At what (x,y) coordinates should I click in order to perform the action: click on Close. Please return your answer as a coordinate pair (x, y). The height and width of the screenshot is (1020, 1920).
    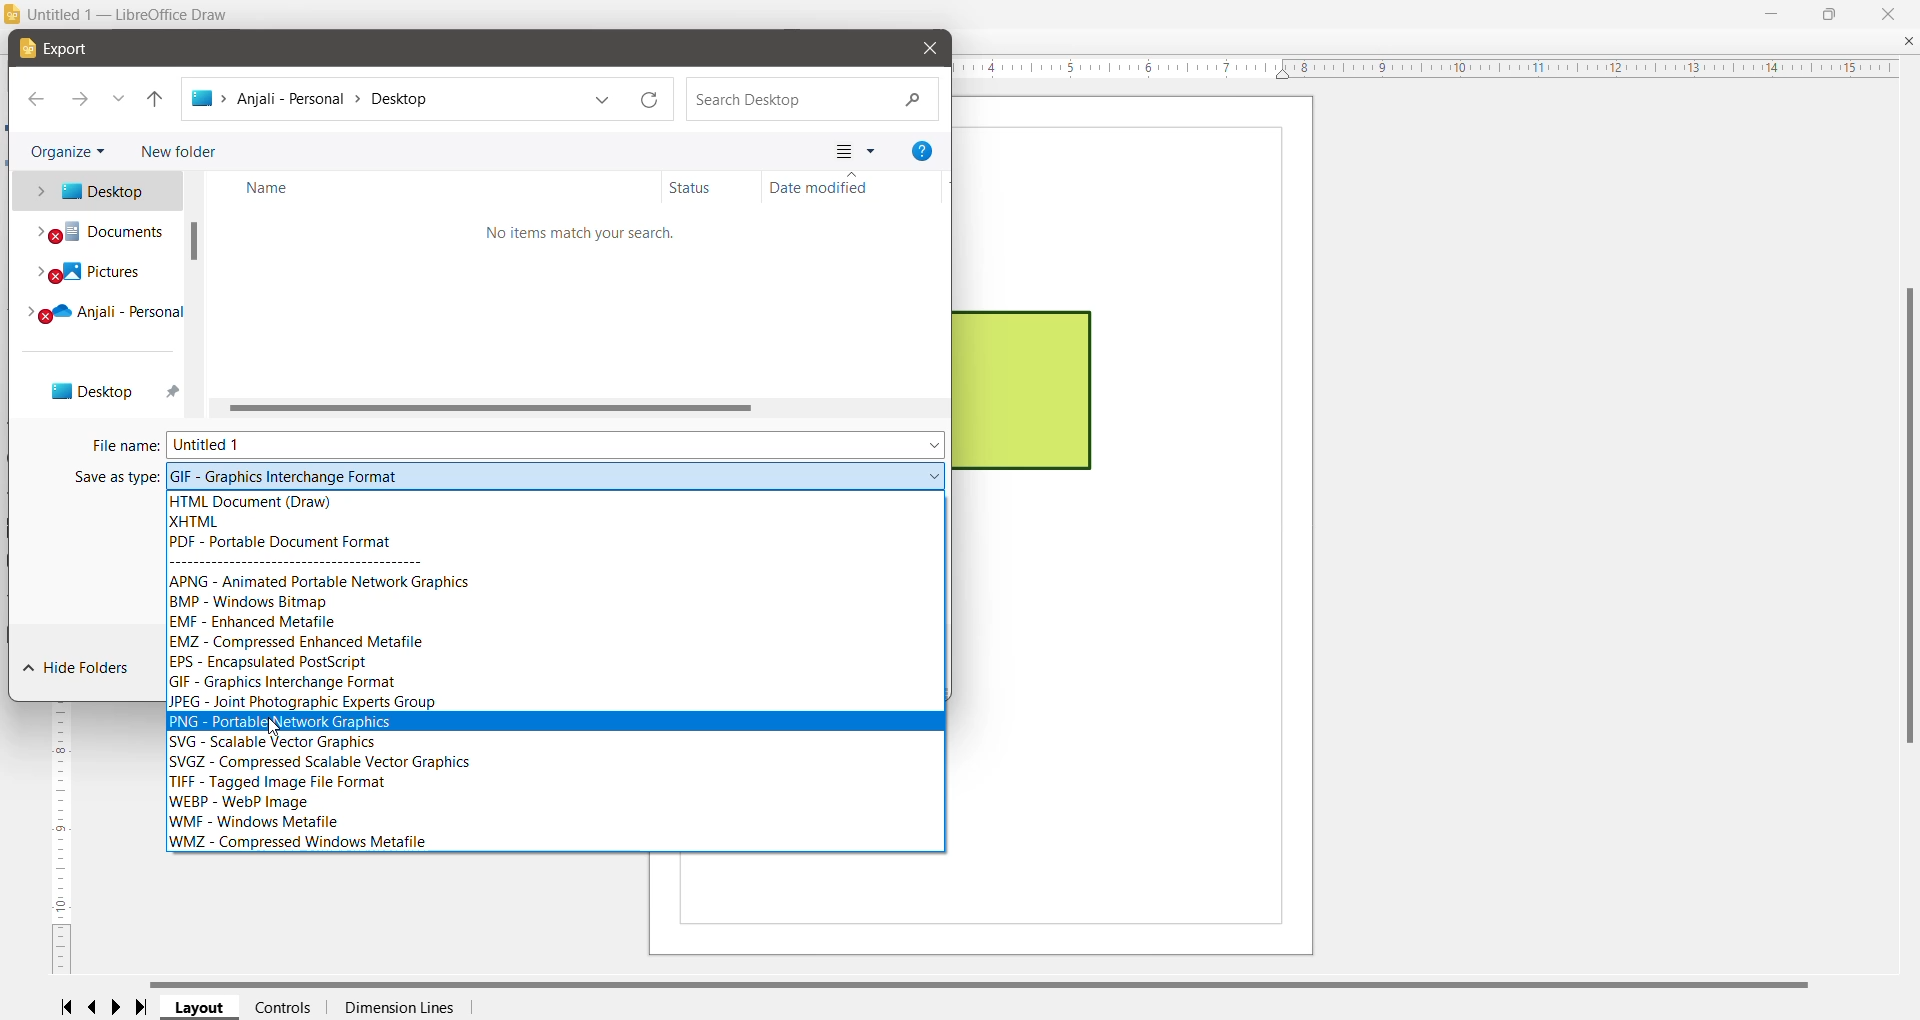
    Looking at the image, I should click on (929, 48).